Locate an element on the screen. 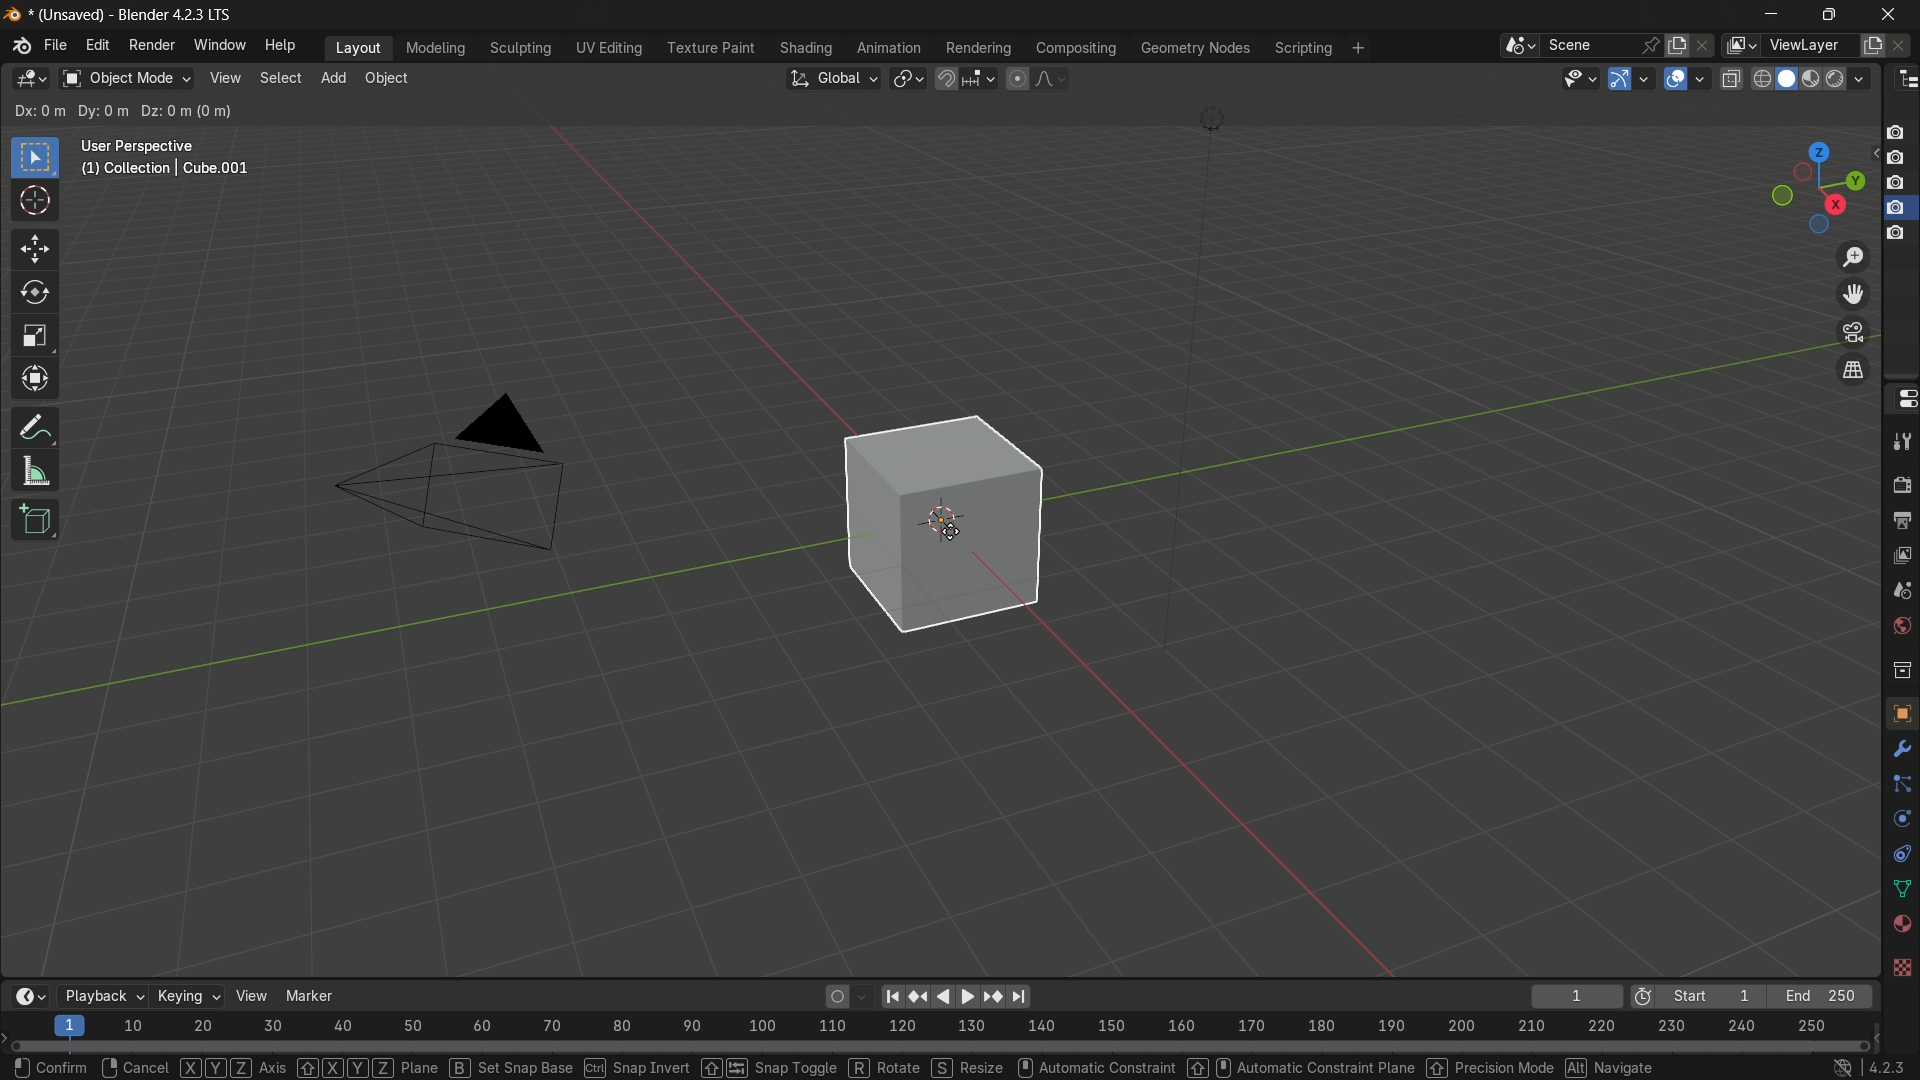 The height and width of the screenshot is (1080, 1920). select box is located at coordinates (35, 156).